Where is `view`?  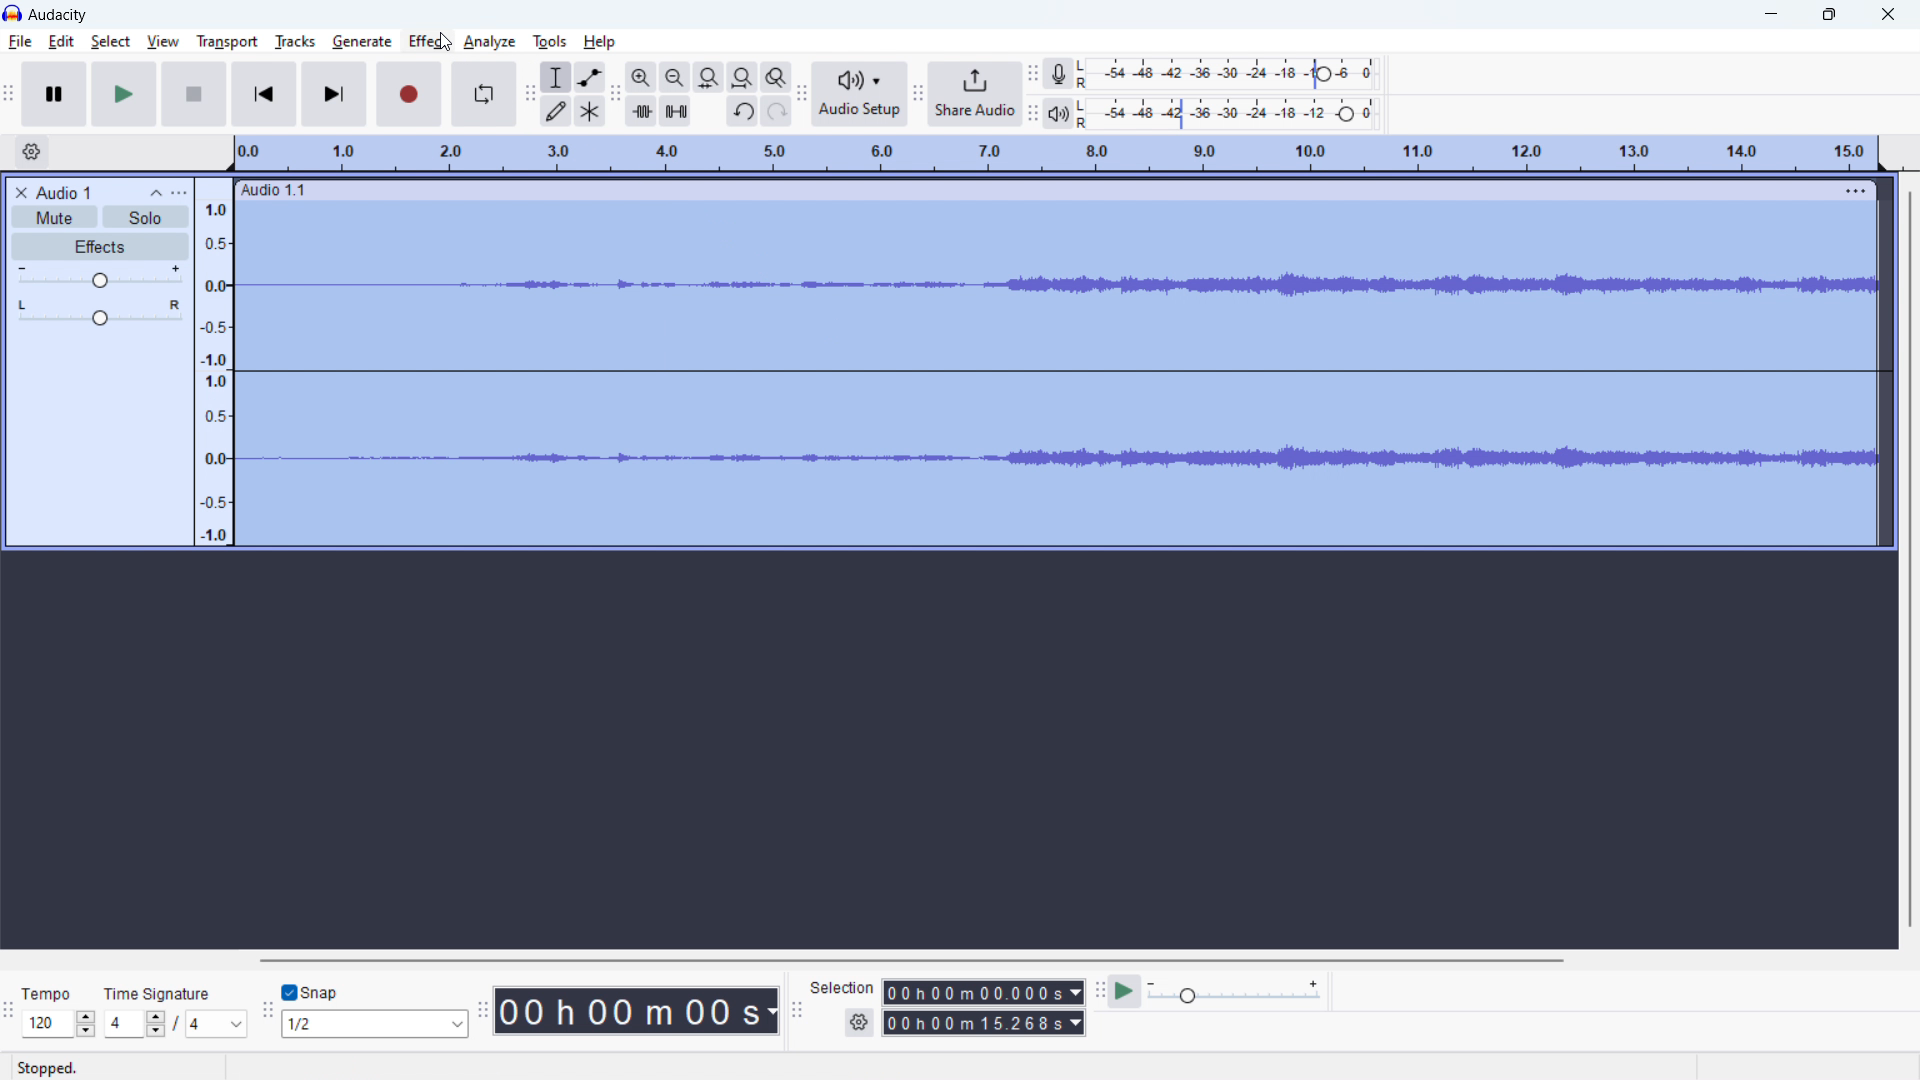 view is located at coordinates (163, 41).